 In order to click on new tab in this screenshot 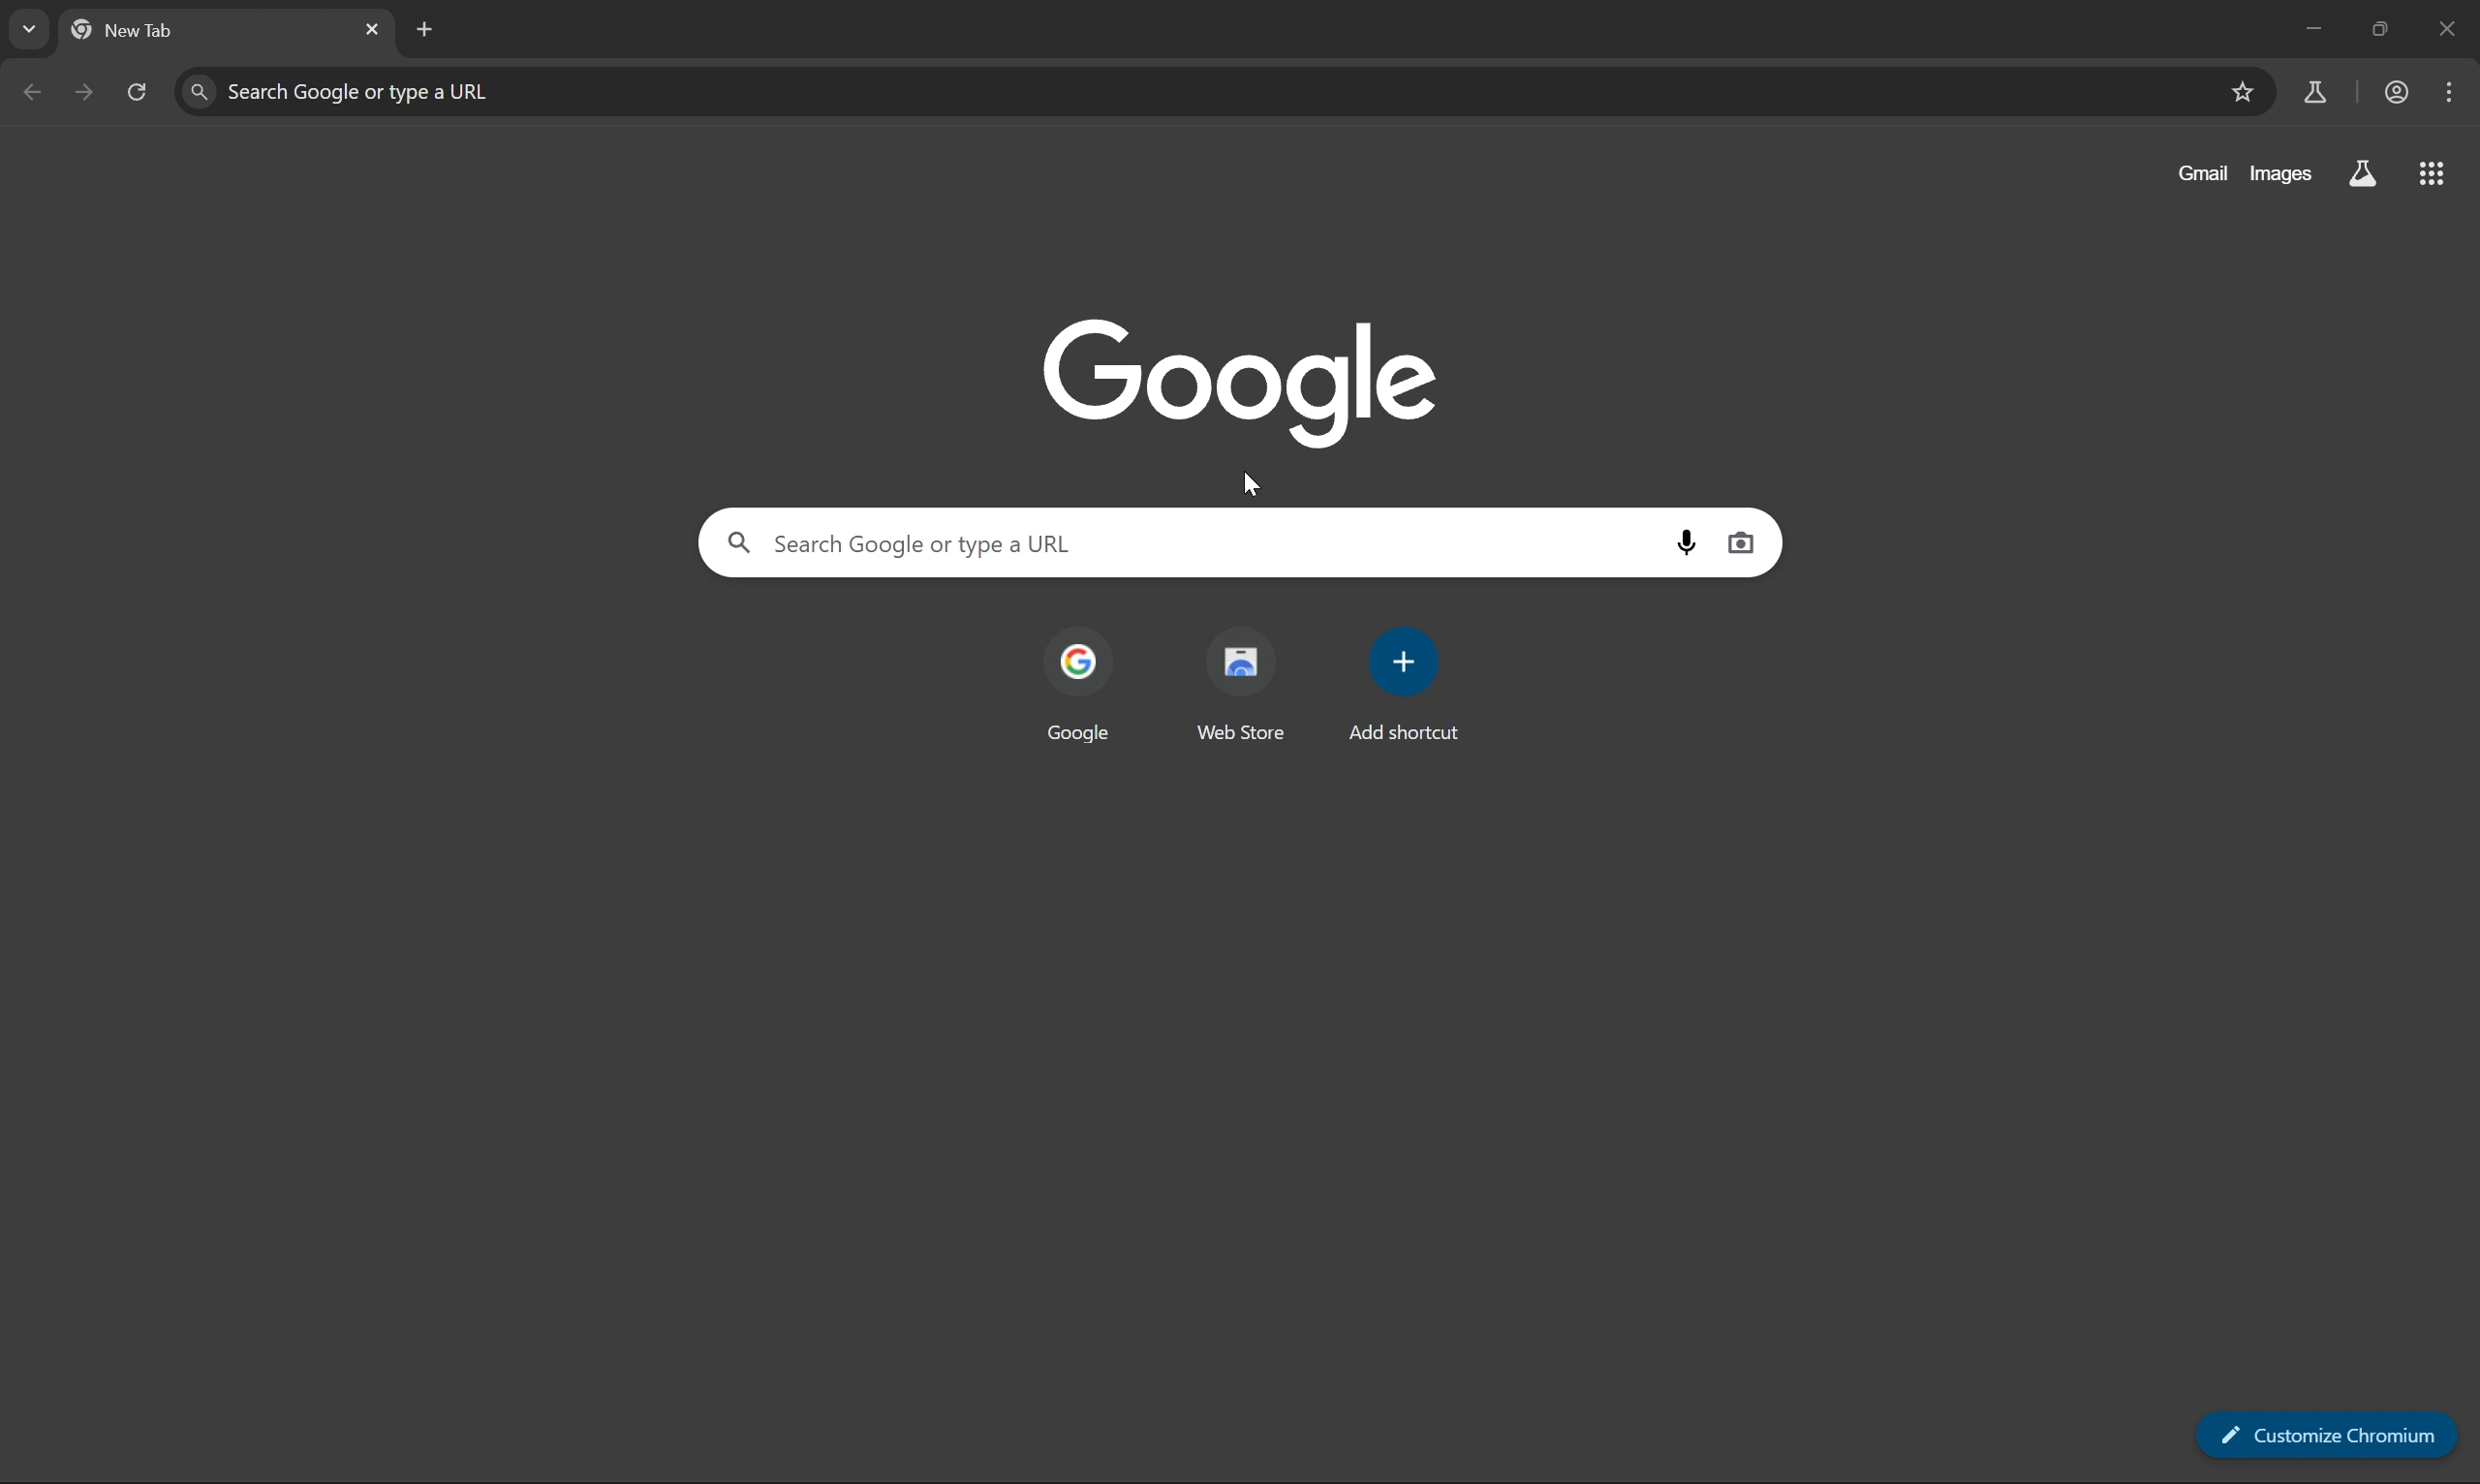, I will do `click(129, 32)`.